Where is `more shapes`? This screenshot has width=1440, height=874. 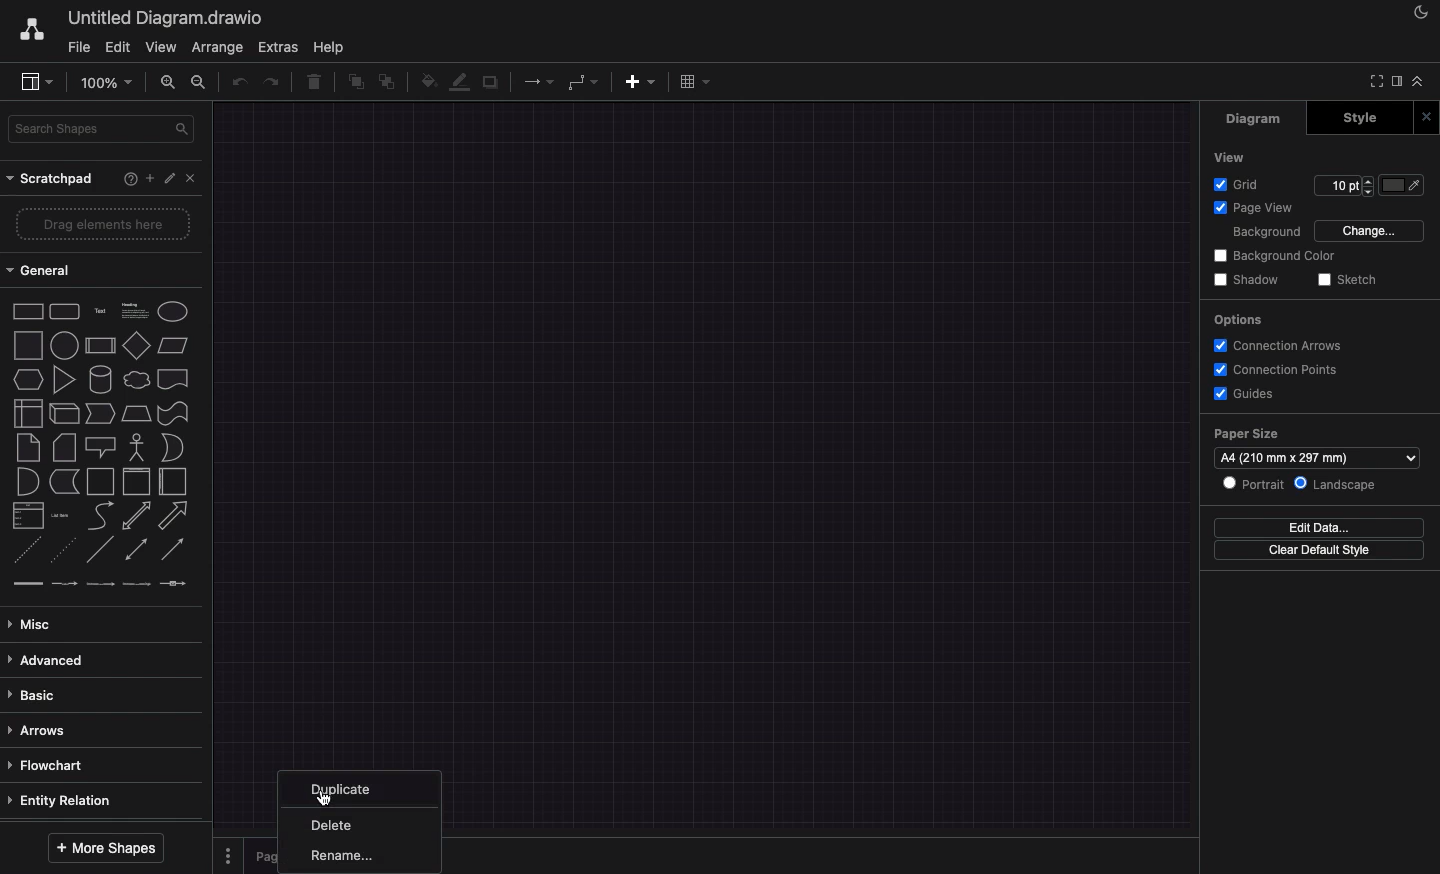
more shapes is located at coordinates (103, 849).